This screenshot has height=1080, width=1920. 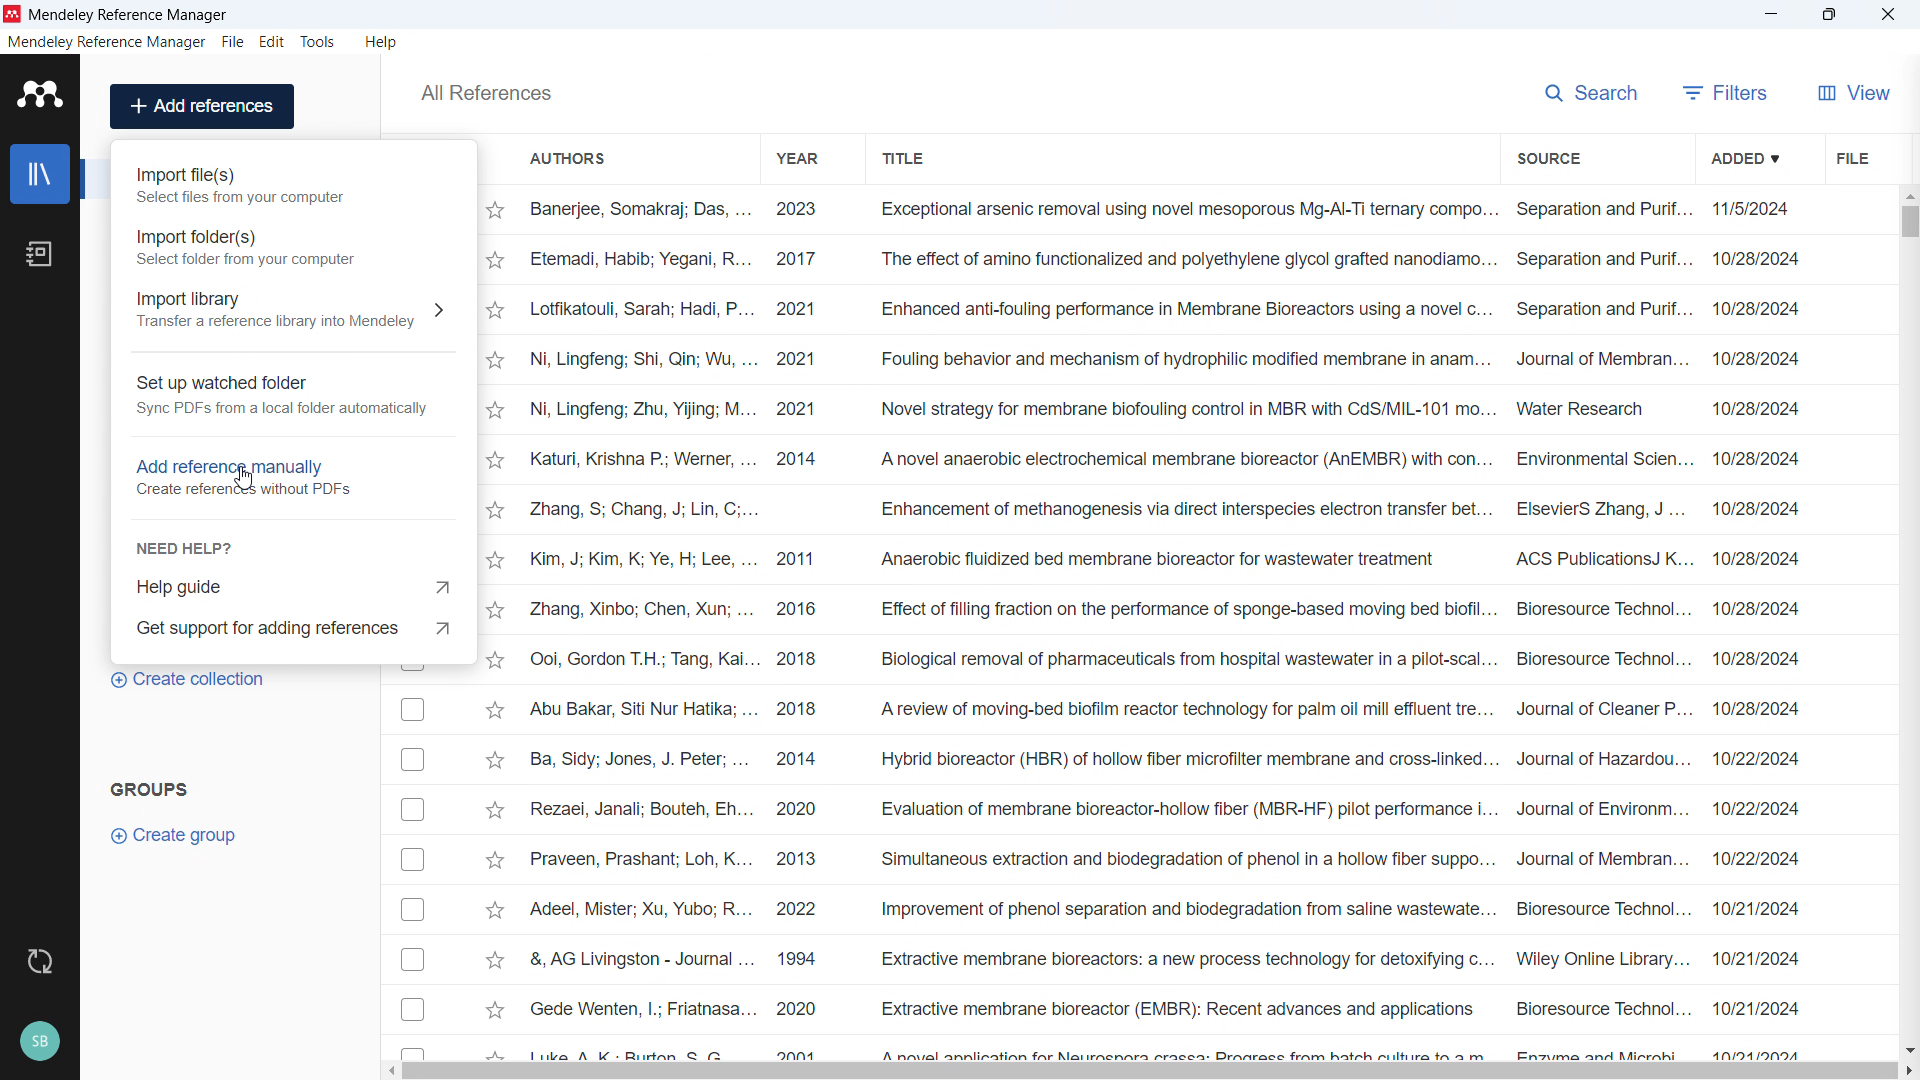 I want to click on minimise , so click(x=1772, y=15).